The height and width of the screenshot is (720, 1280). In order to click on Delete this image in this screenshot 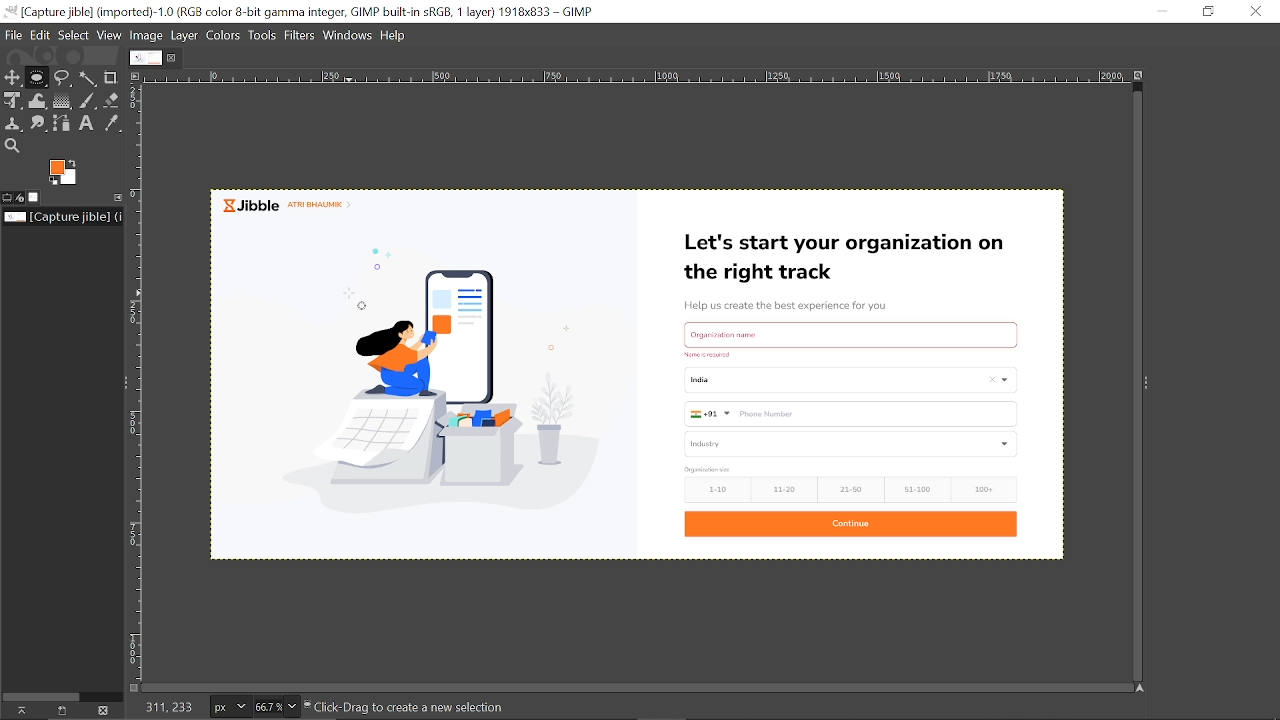, I will do `click(106, 710)`.